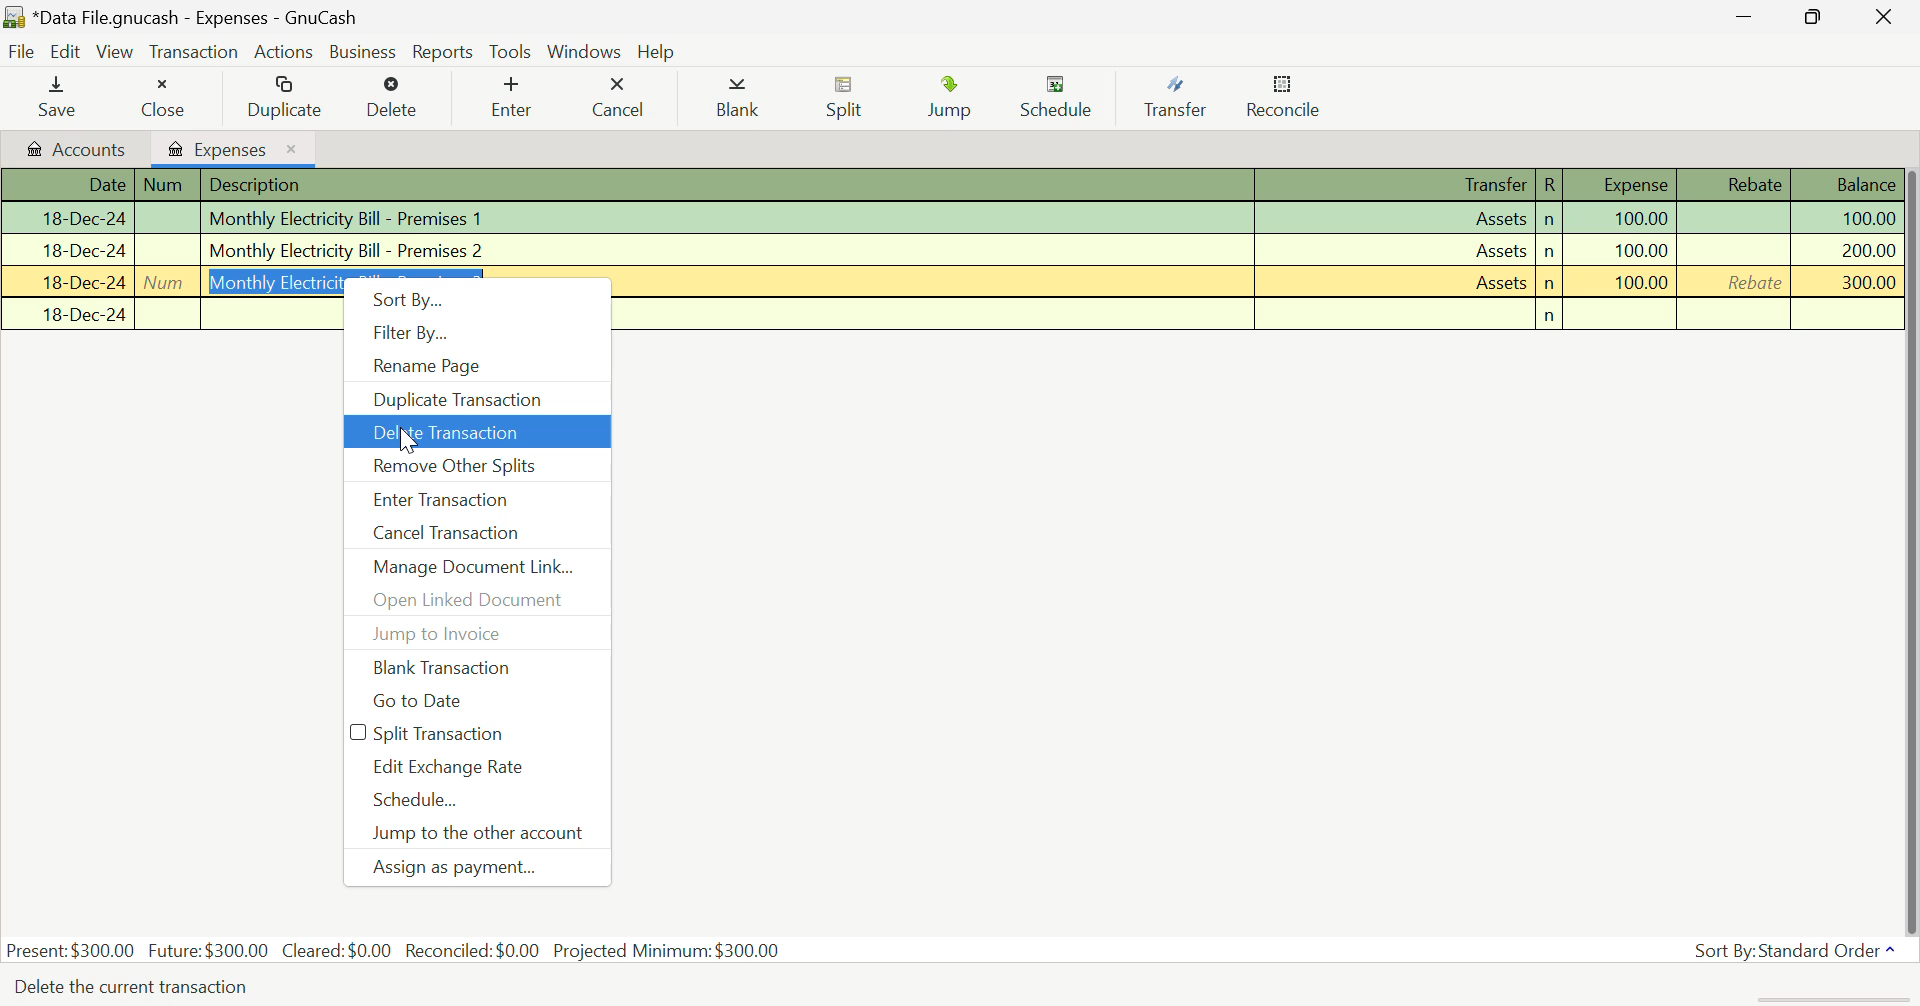 Image resolution: width=1920 pixels, height=1006 pixels. I want to click on New Transaction Entry Row, so click(166, 315).